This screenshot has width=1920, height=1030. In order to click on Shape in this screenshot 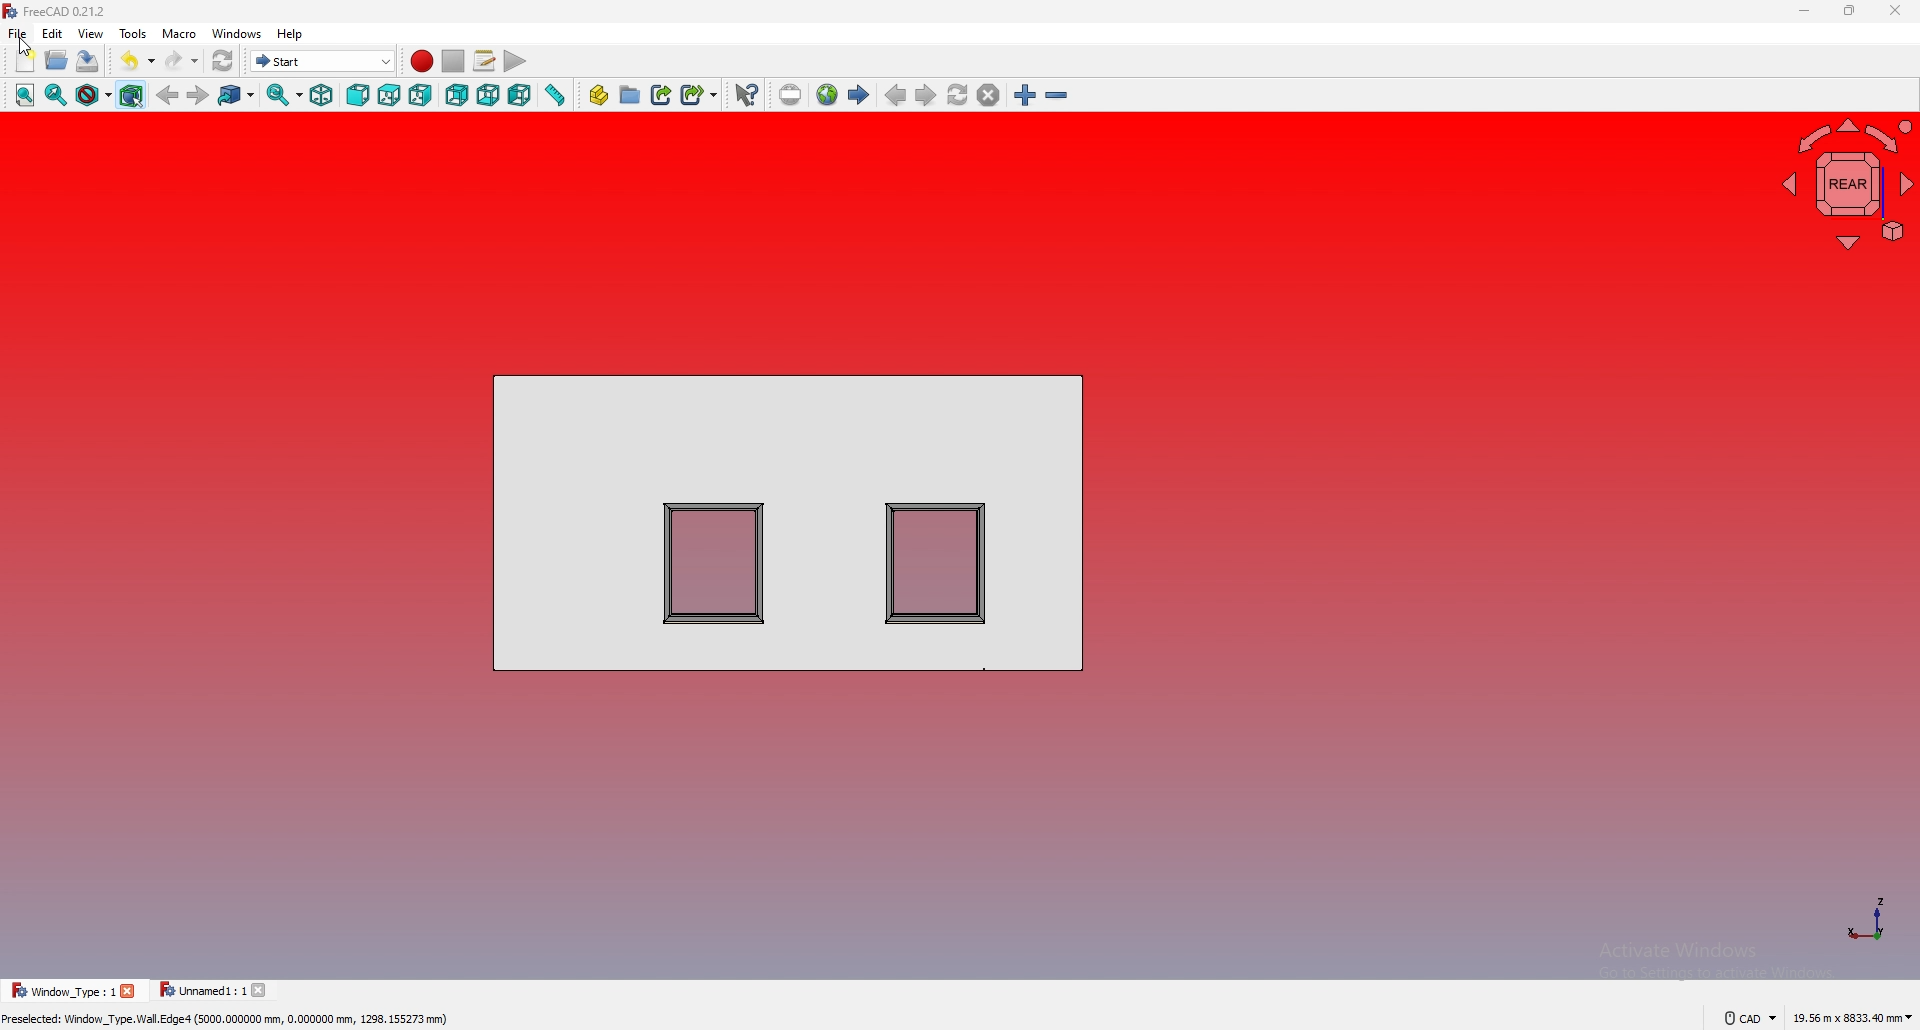, I will do `click(790, 520)`.